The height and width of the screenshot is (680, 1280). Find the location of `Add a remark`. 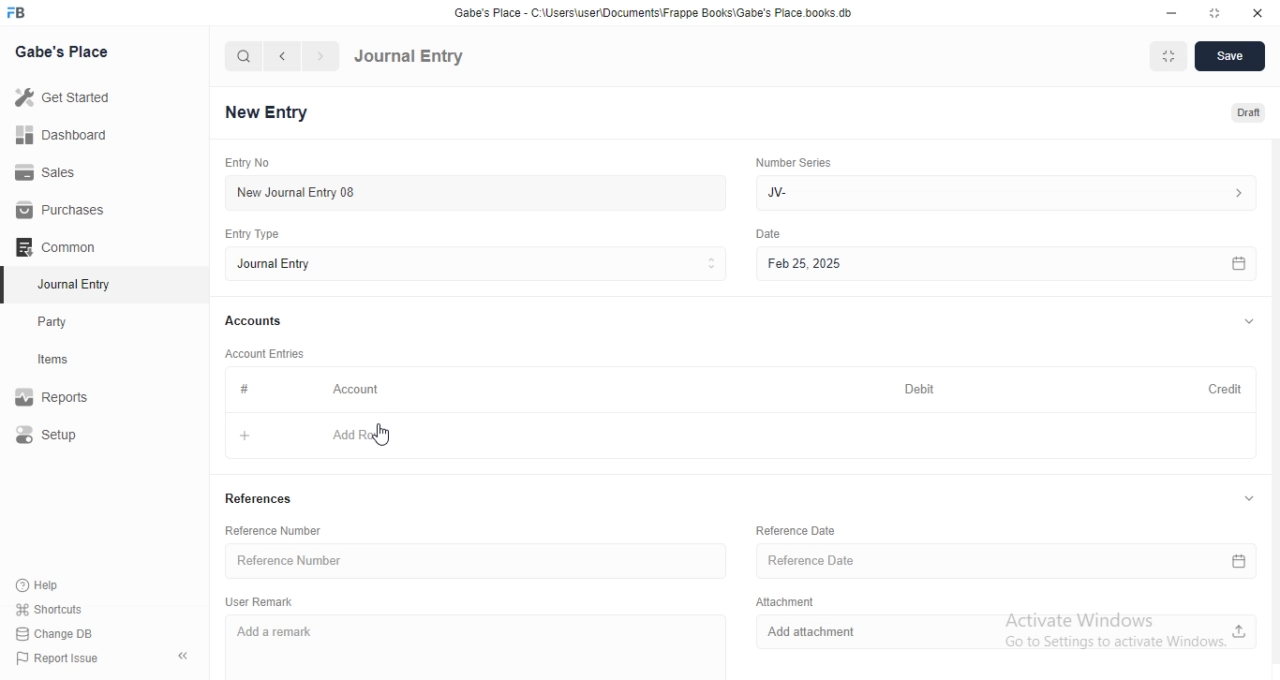

Add a remark is located at coordinates (486, 646).